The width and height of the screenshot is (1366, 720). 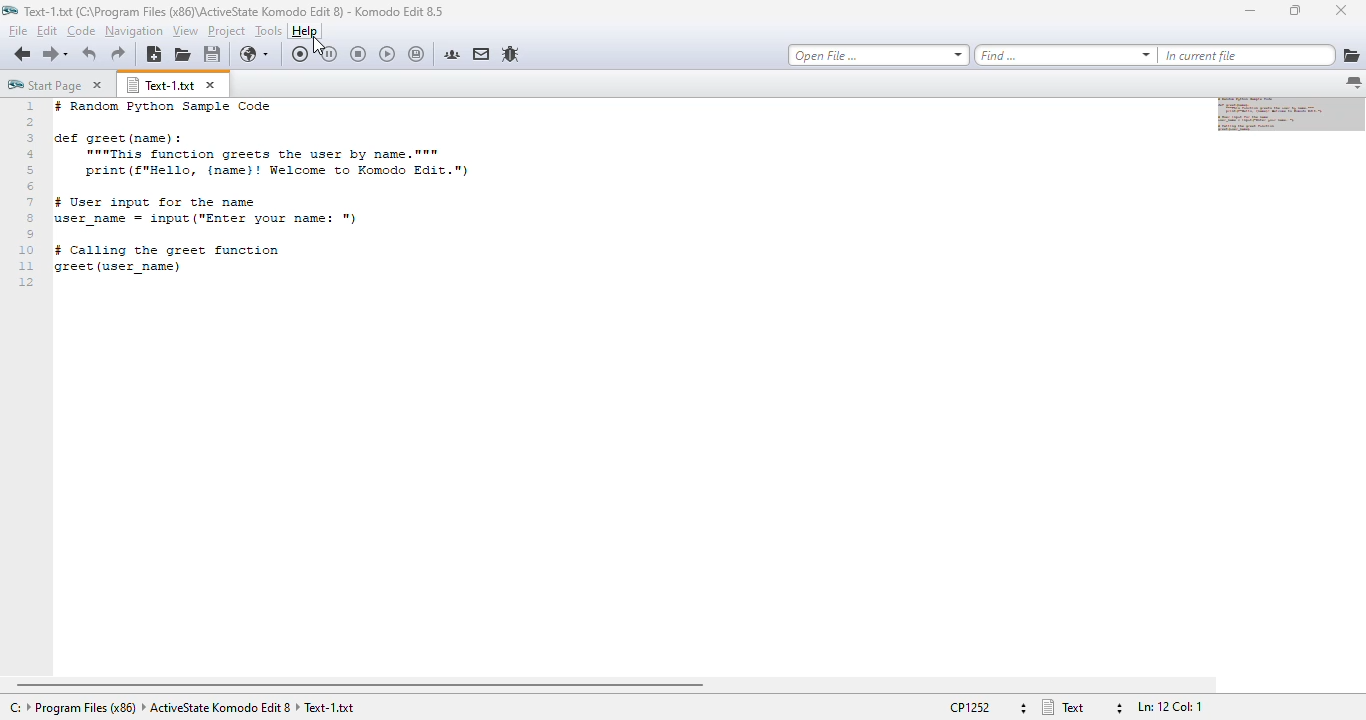 I want to click on cursor, so click(x=318, y=46).